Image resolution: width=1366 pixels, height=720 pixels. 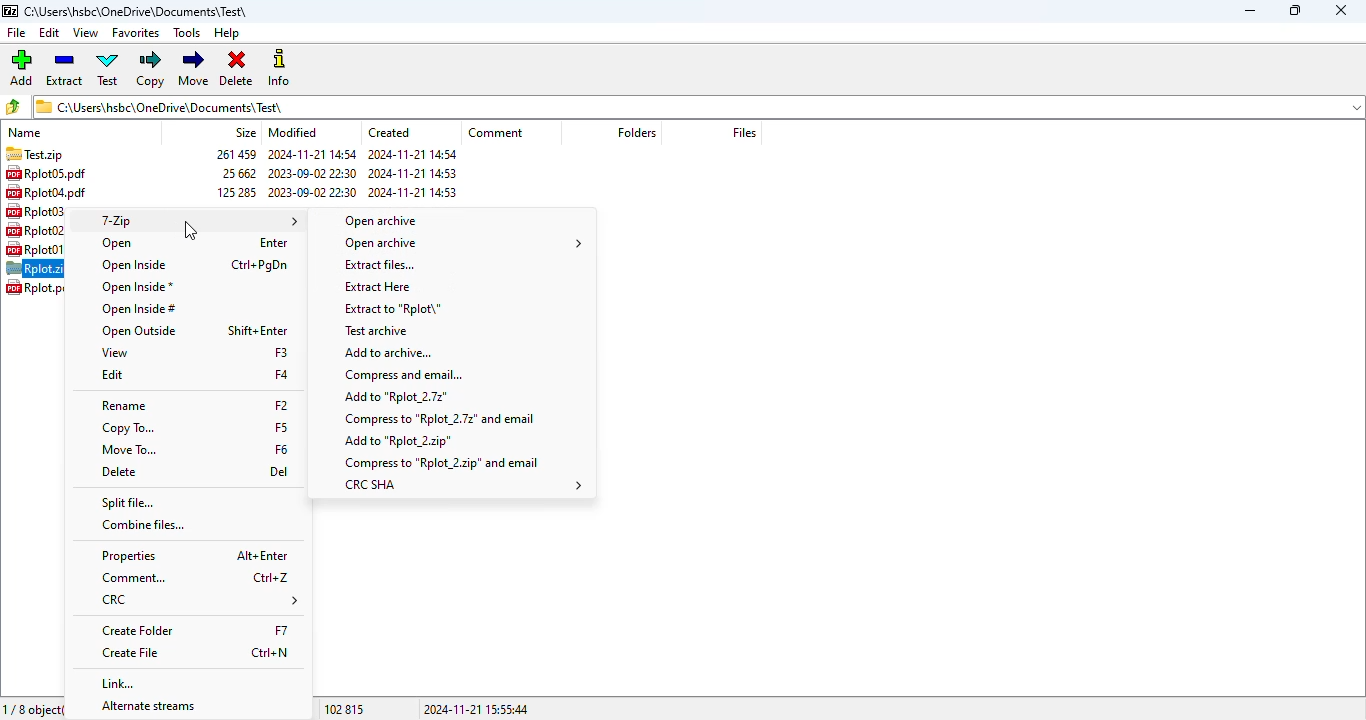 What do you see at coordinates (186, 32) in the screenshot?
I see `tools` at bounding box center [186, 32].